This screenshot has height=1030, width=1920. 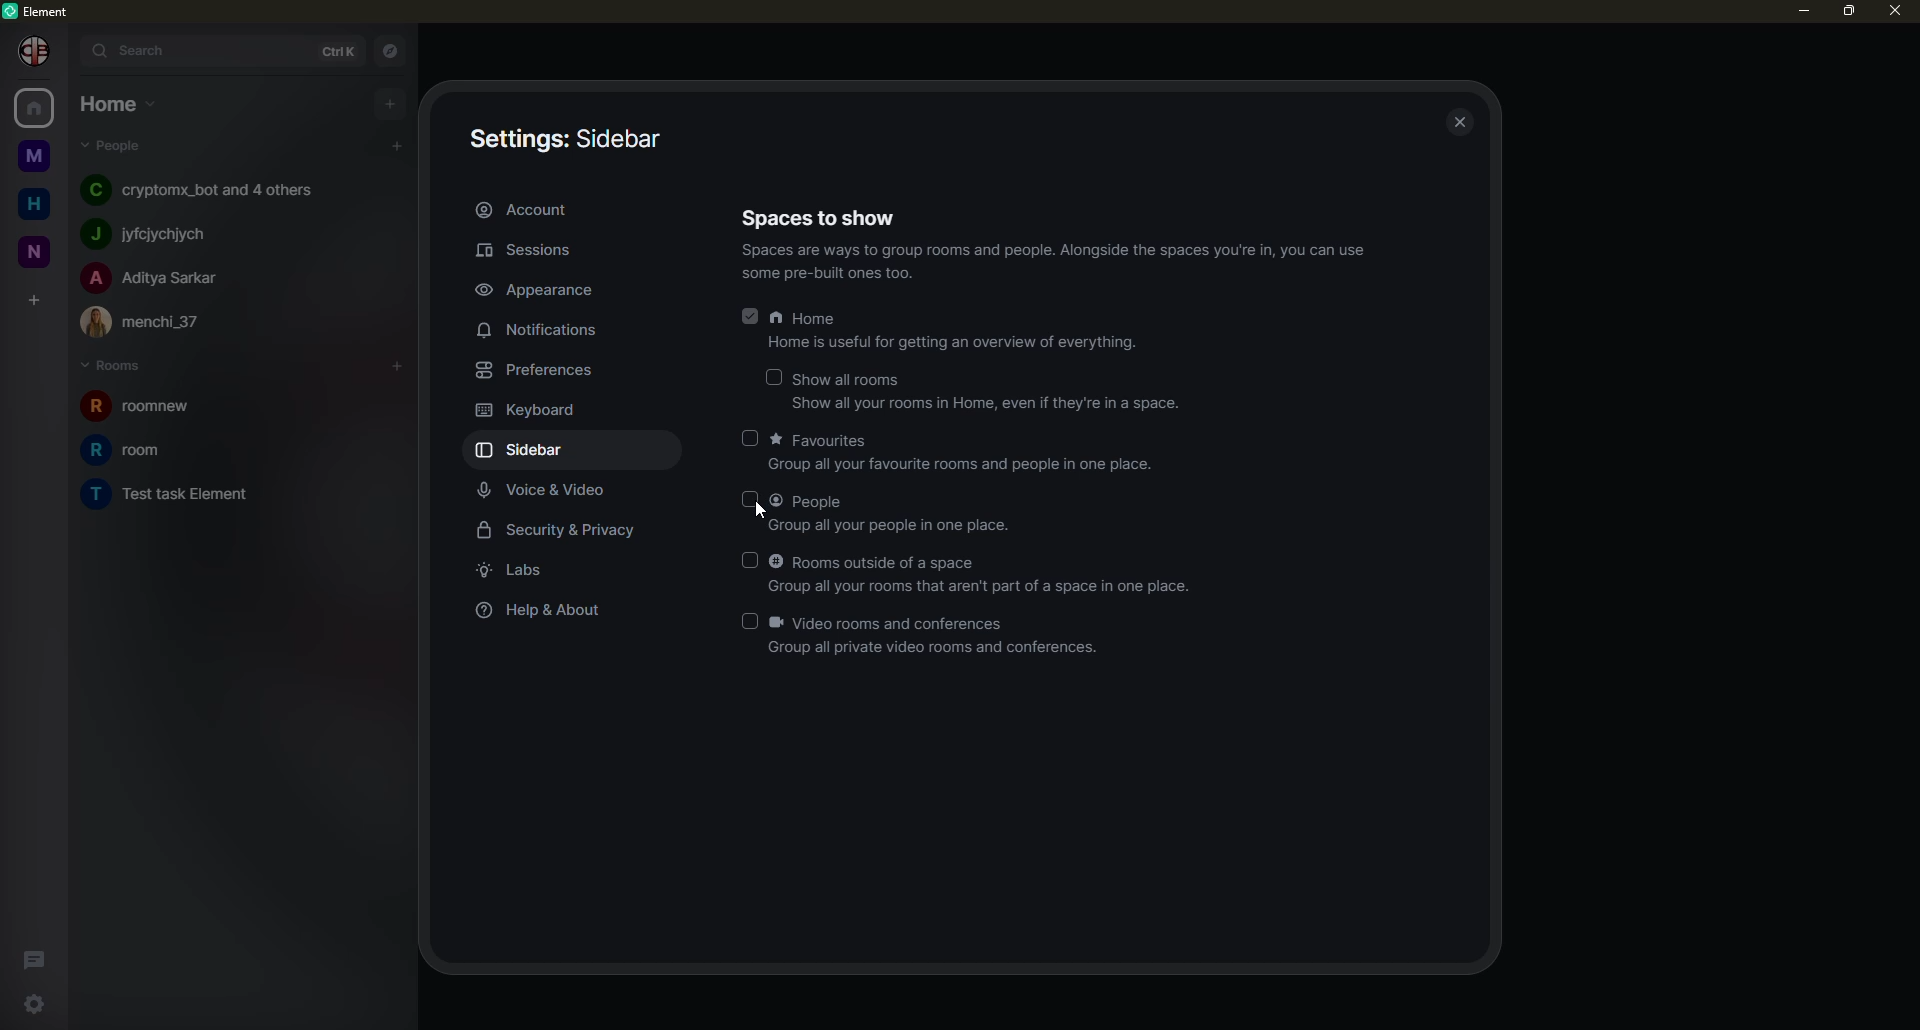 I want to click on cursor, so click(x=765, y=514).